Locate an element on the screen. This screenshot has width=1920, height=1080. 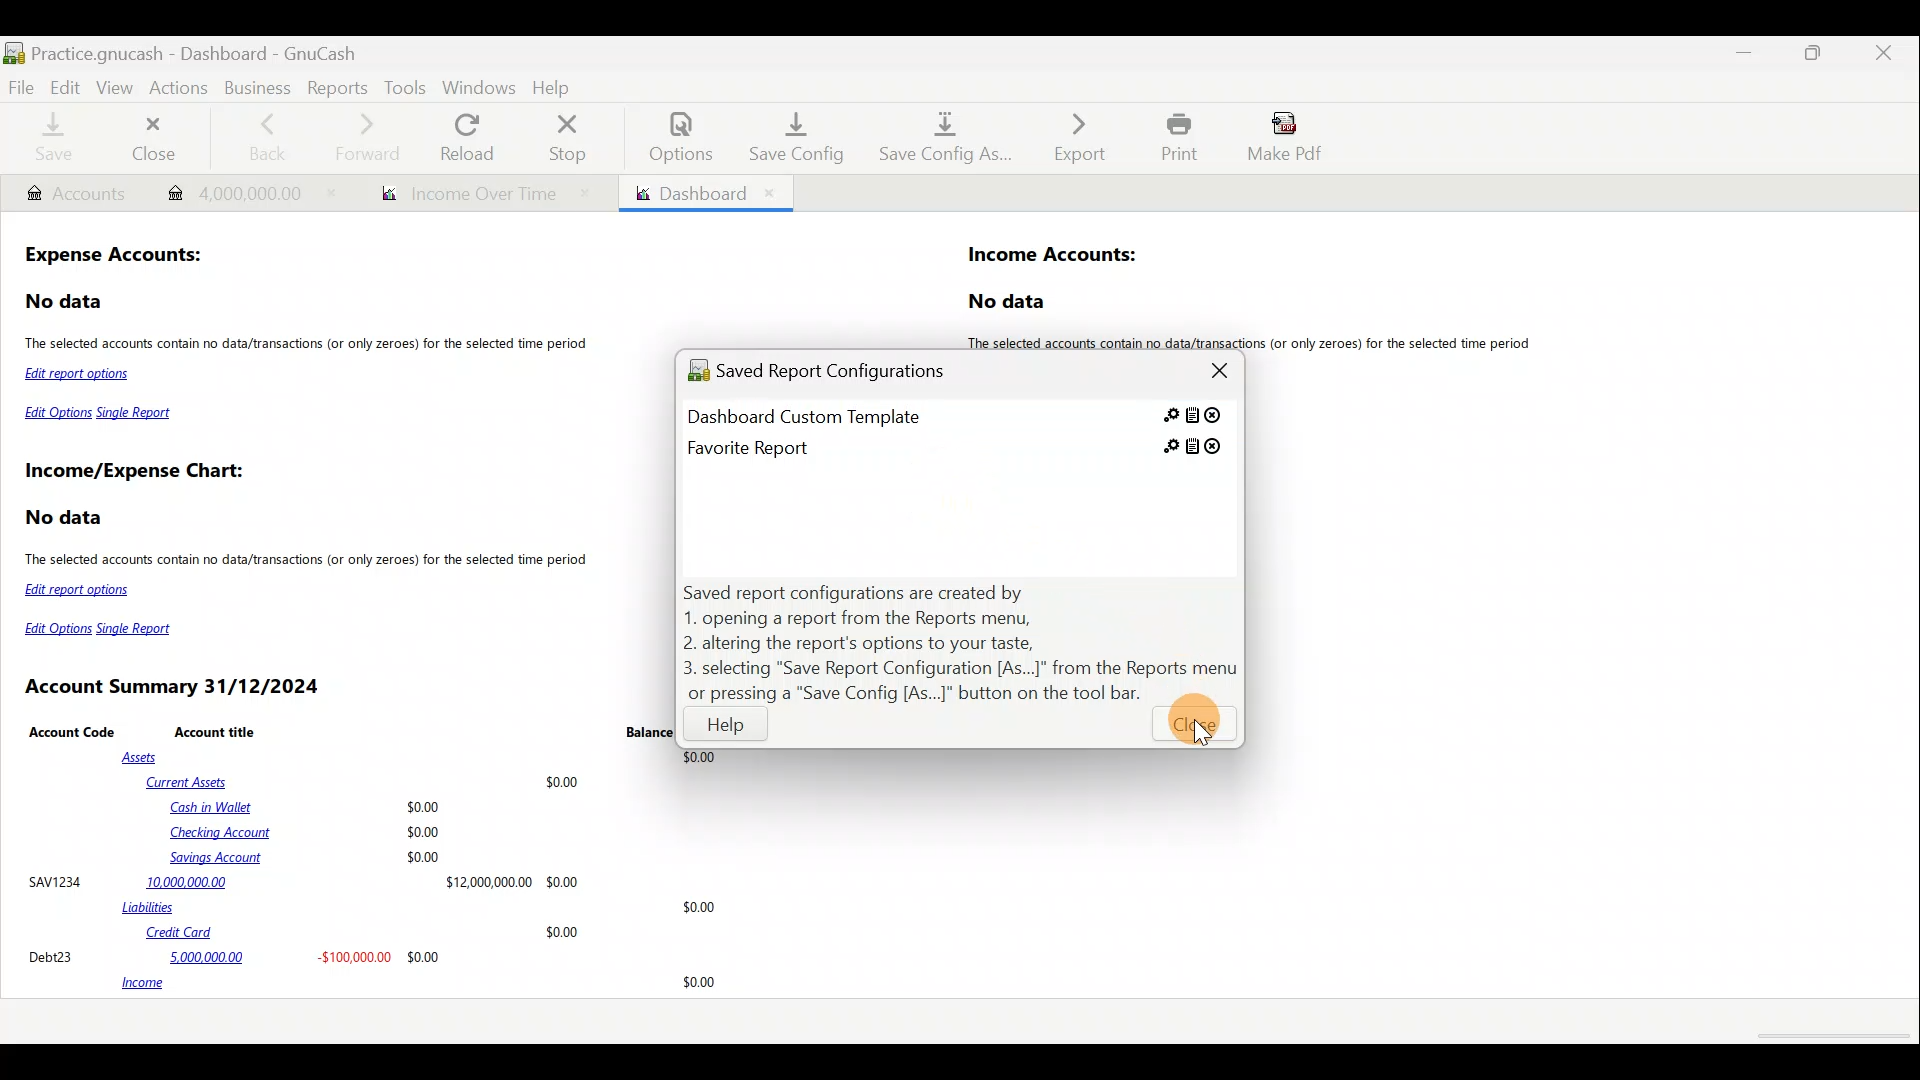
Income Accounts: is located at coordinates (1054, 256).